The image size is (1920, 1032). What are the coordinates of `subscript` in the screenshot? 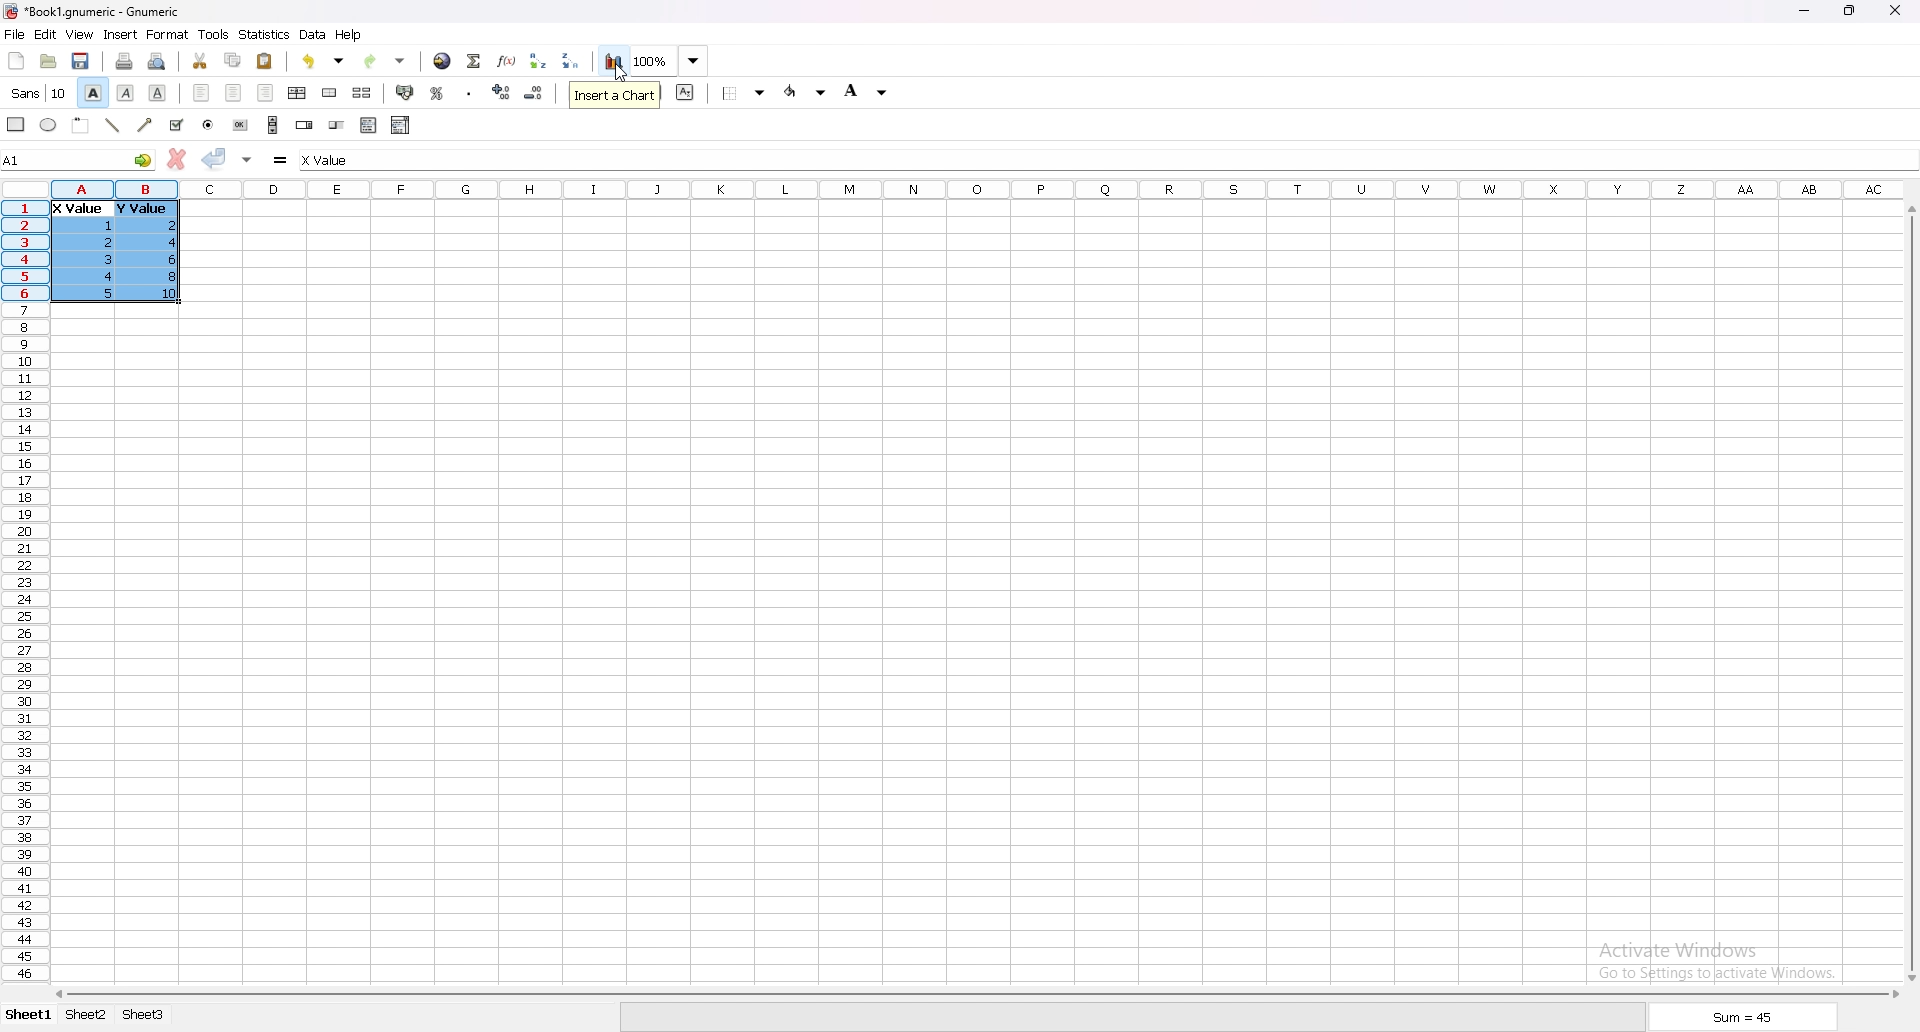 It's located at (686, 91).